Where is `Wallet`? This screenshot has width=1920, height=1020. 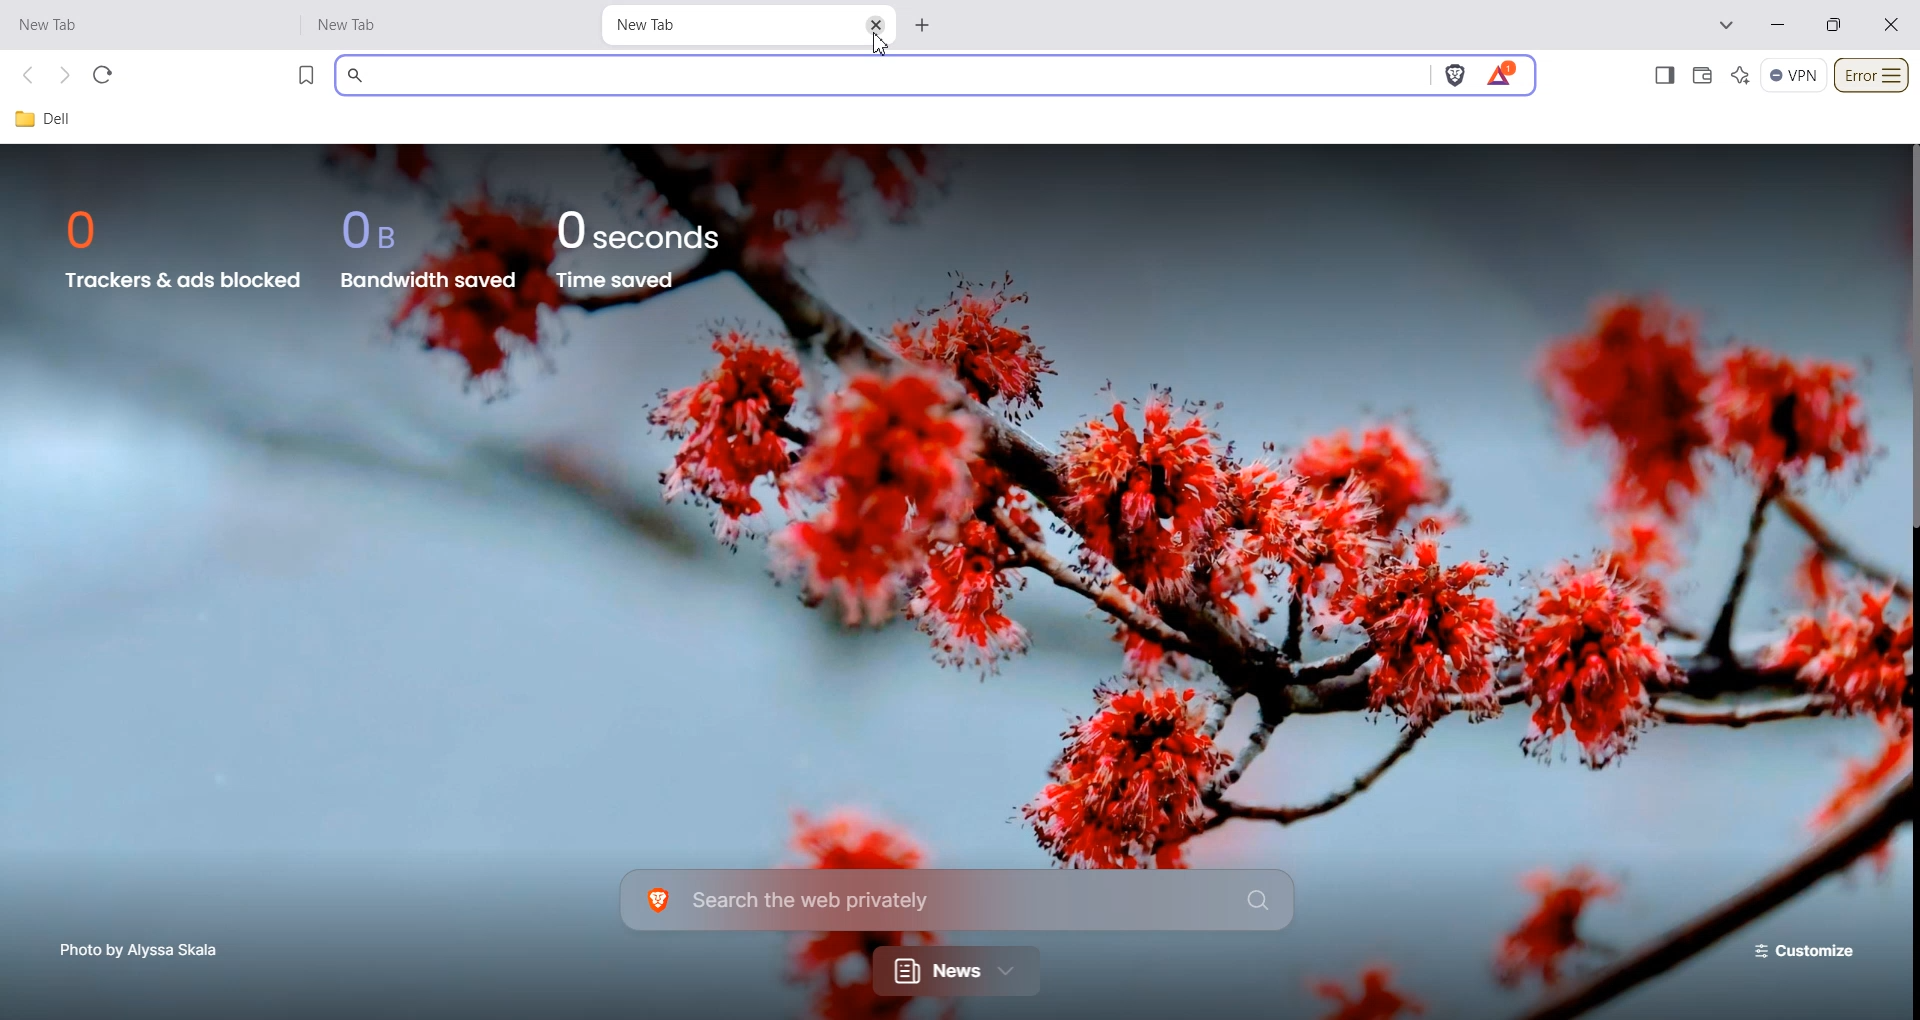
Wallet is located at coordinates (1701, 75).